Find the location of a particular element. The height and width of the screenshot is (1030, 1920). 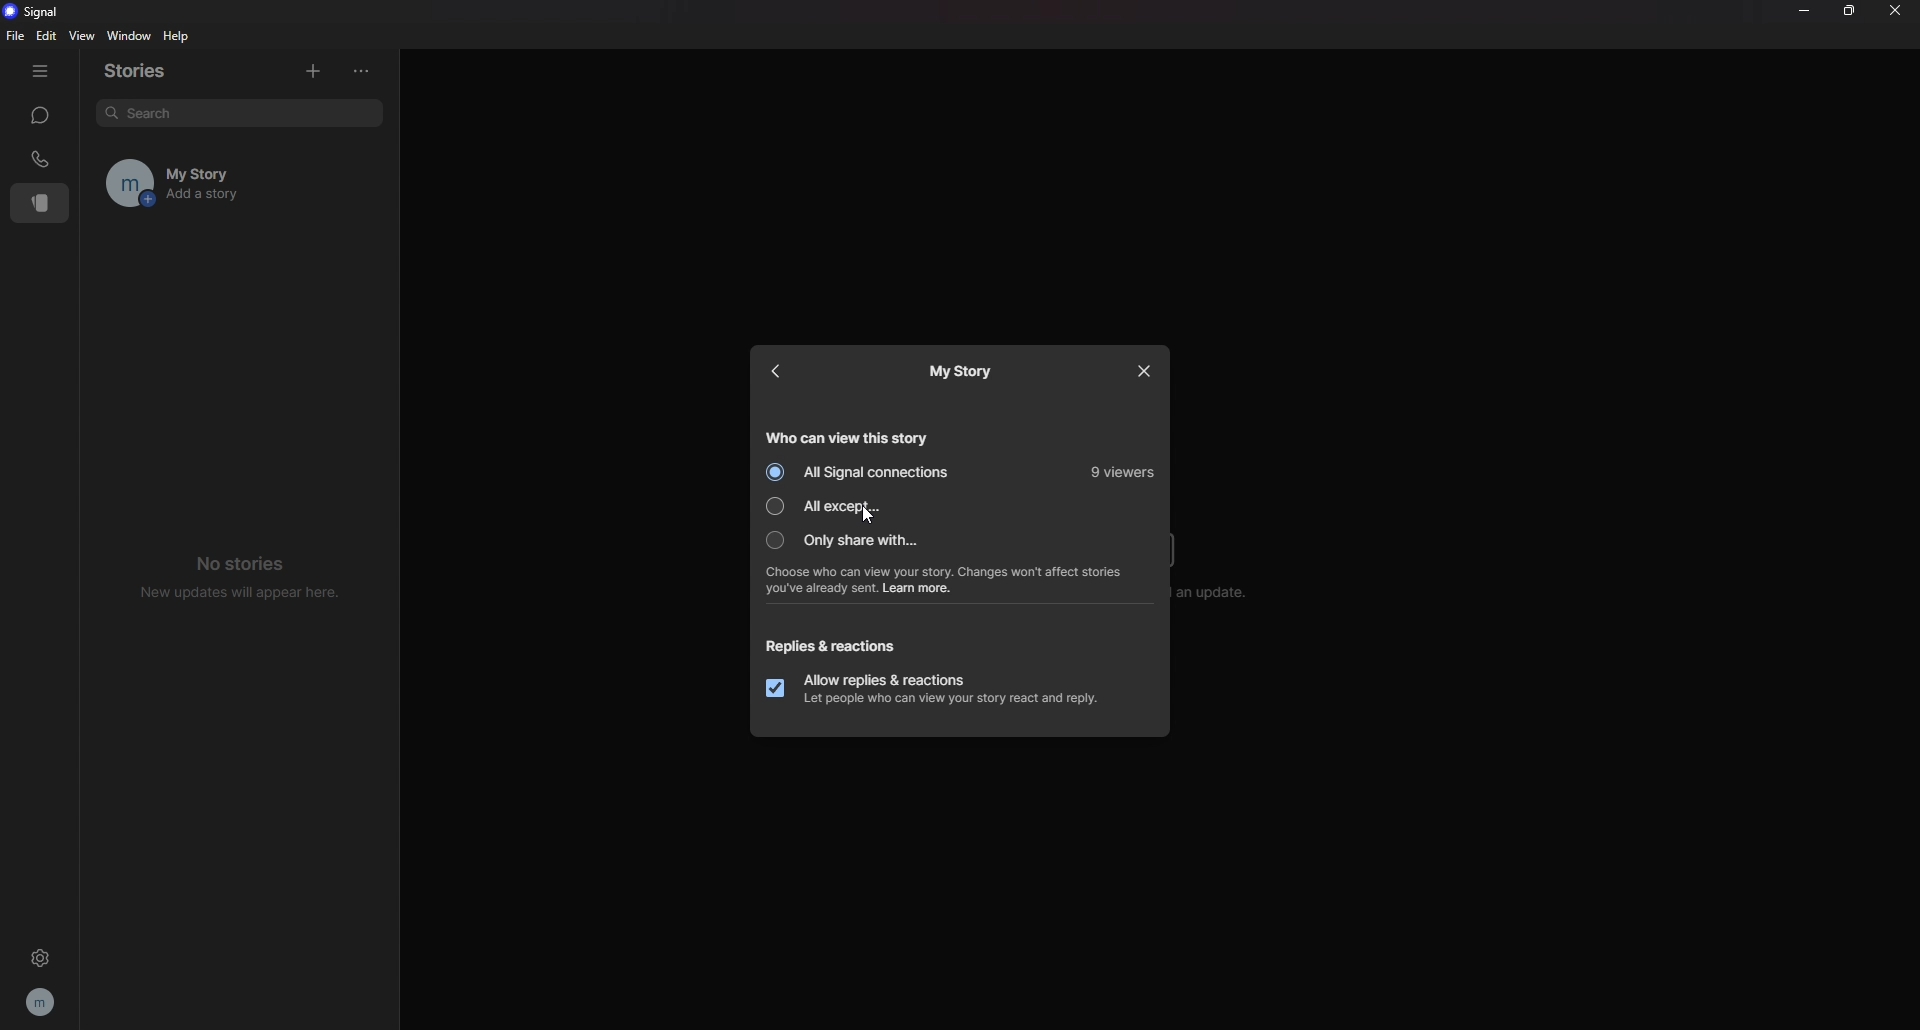

view is located at coordinates (81, 35).